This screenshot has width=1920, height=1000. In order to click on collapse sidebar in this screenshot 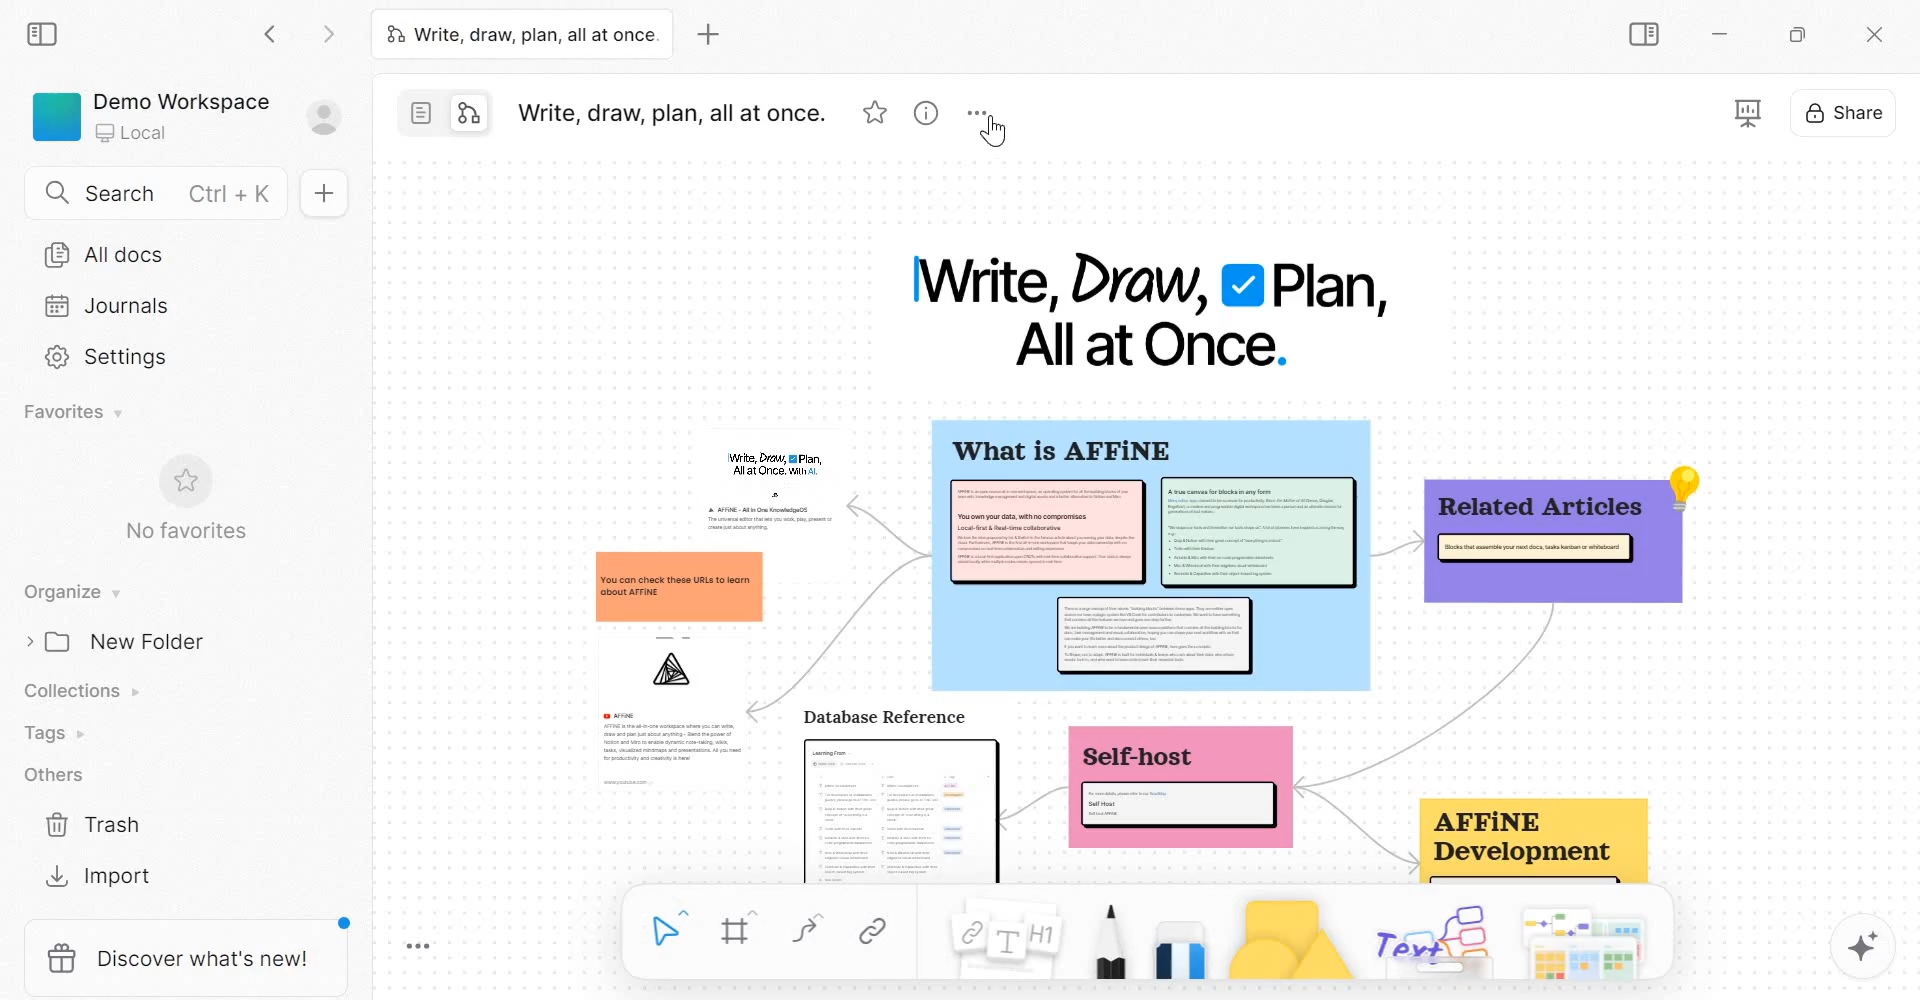, I will do `click(43, 36)`.